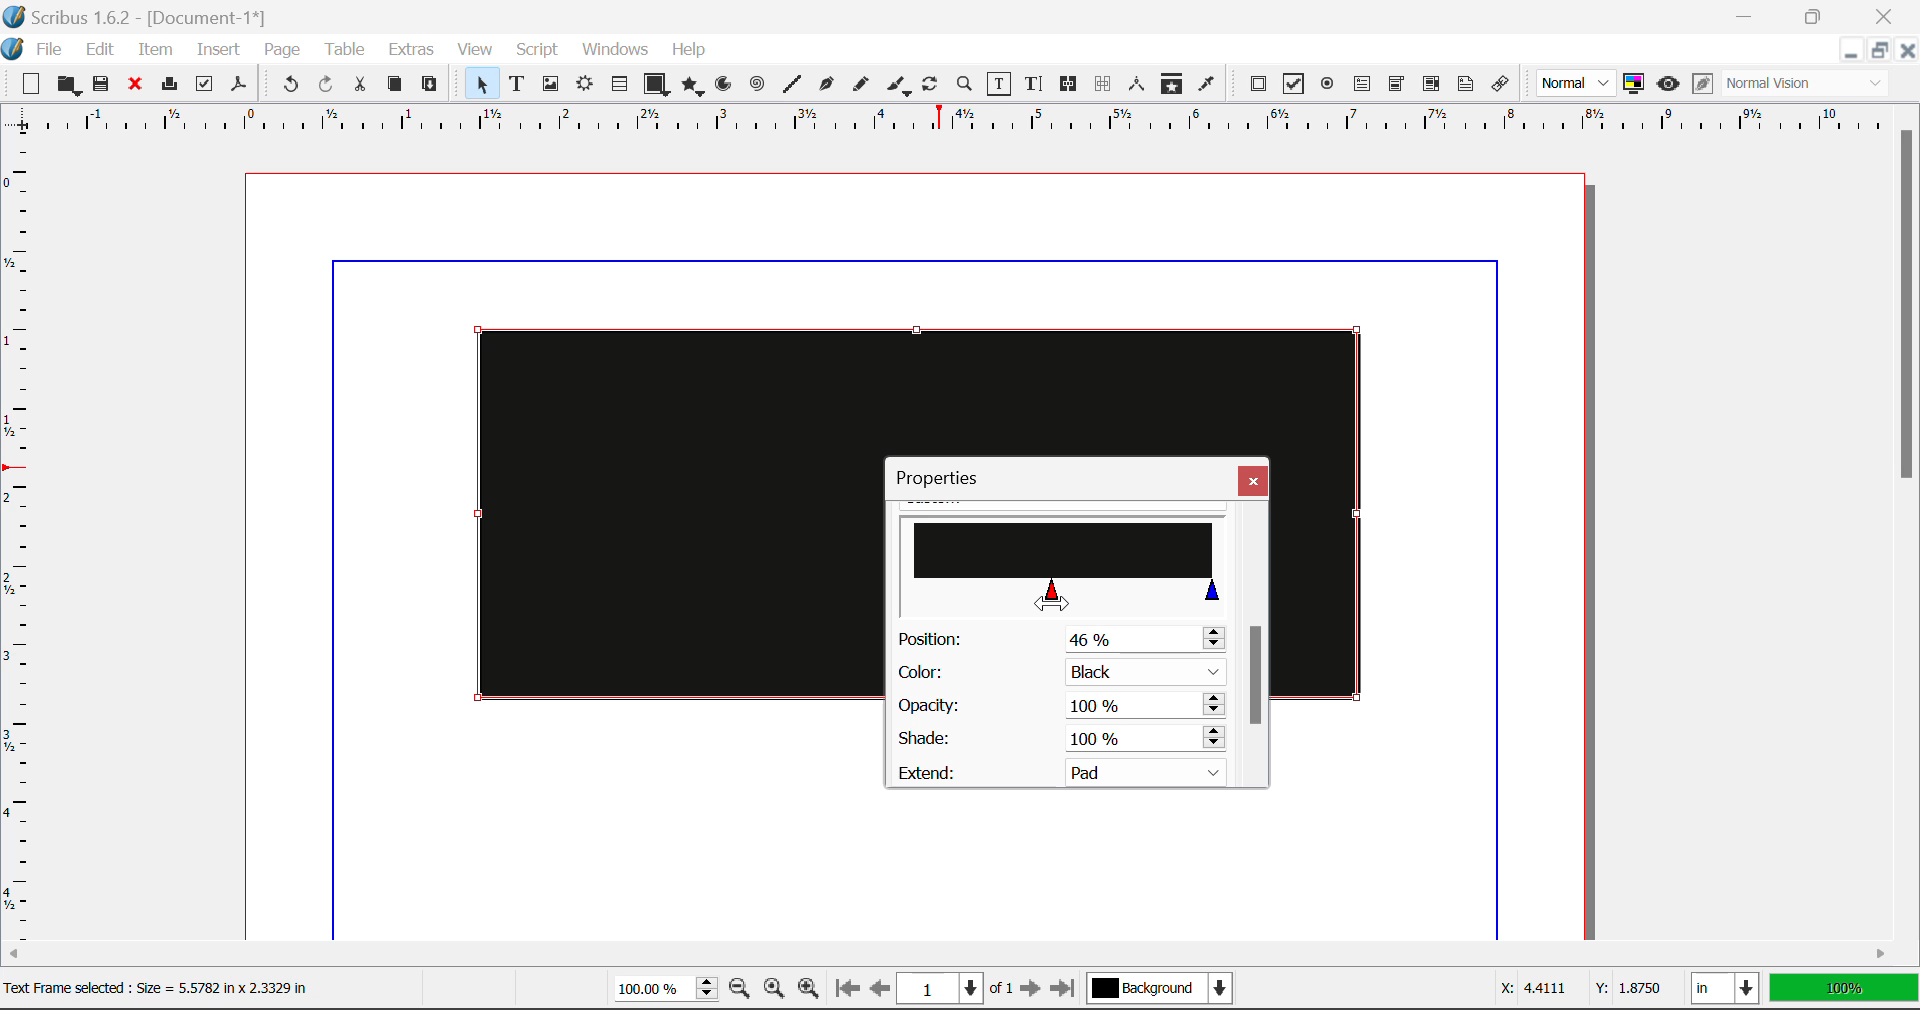 This screenshot has height=1010, width=1920. What do you see at coordinates (959, 952) in the screenshot?
I see `Scroll Bar` at bounding box center [959, 952].